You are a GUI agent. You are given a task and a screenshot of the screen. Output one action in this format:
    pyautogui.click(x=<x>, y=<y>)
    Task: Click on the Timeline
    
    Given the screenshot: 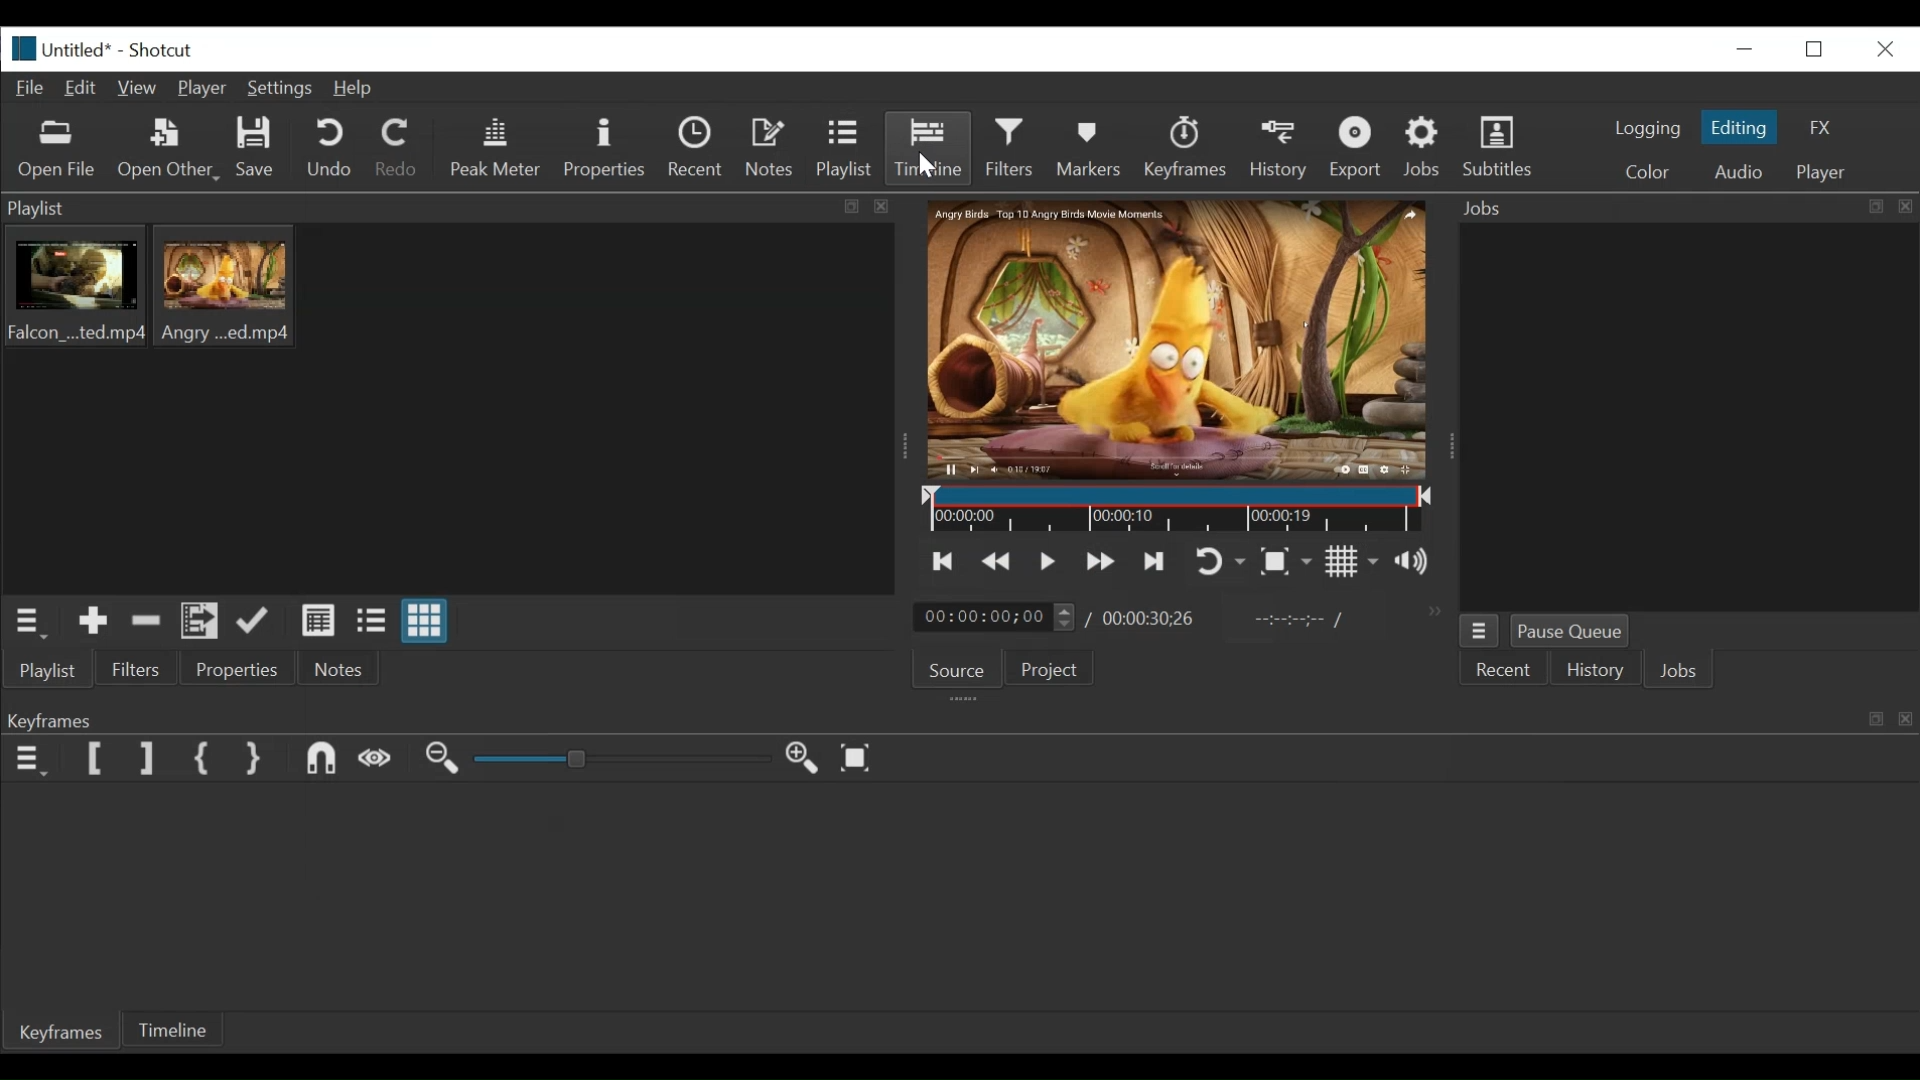 What is the action you would take?
    pyautogui.click(x=1179, y=510)
    